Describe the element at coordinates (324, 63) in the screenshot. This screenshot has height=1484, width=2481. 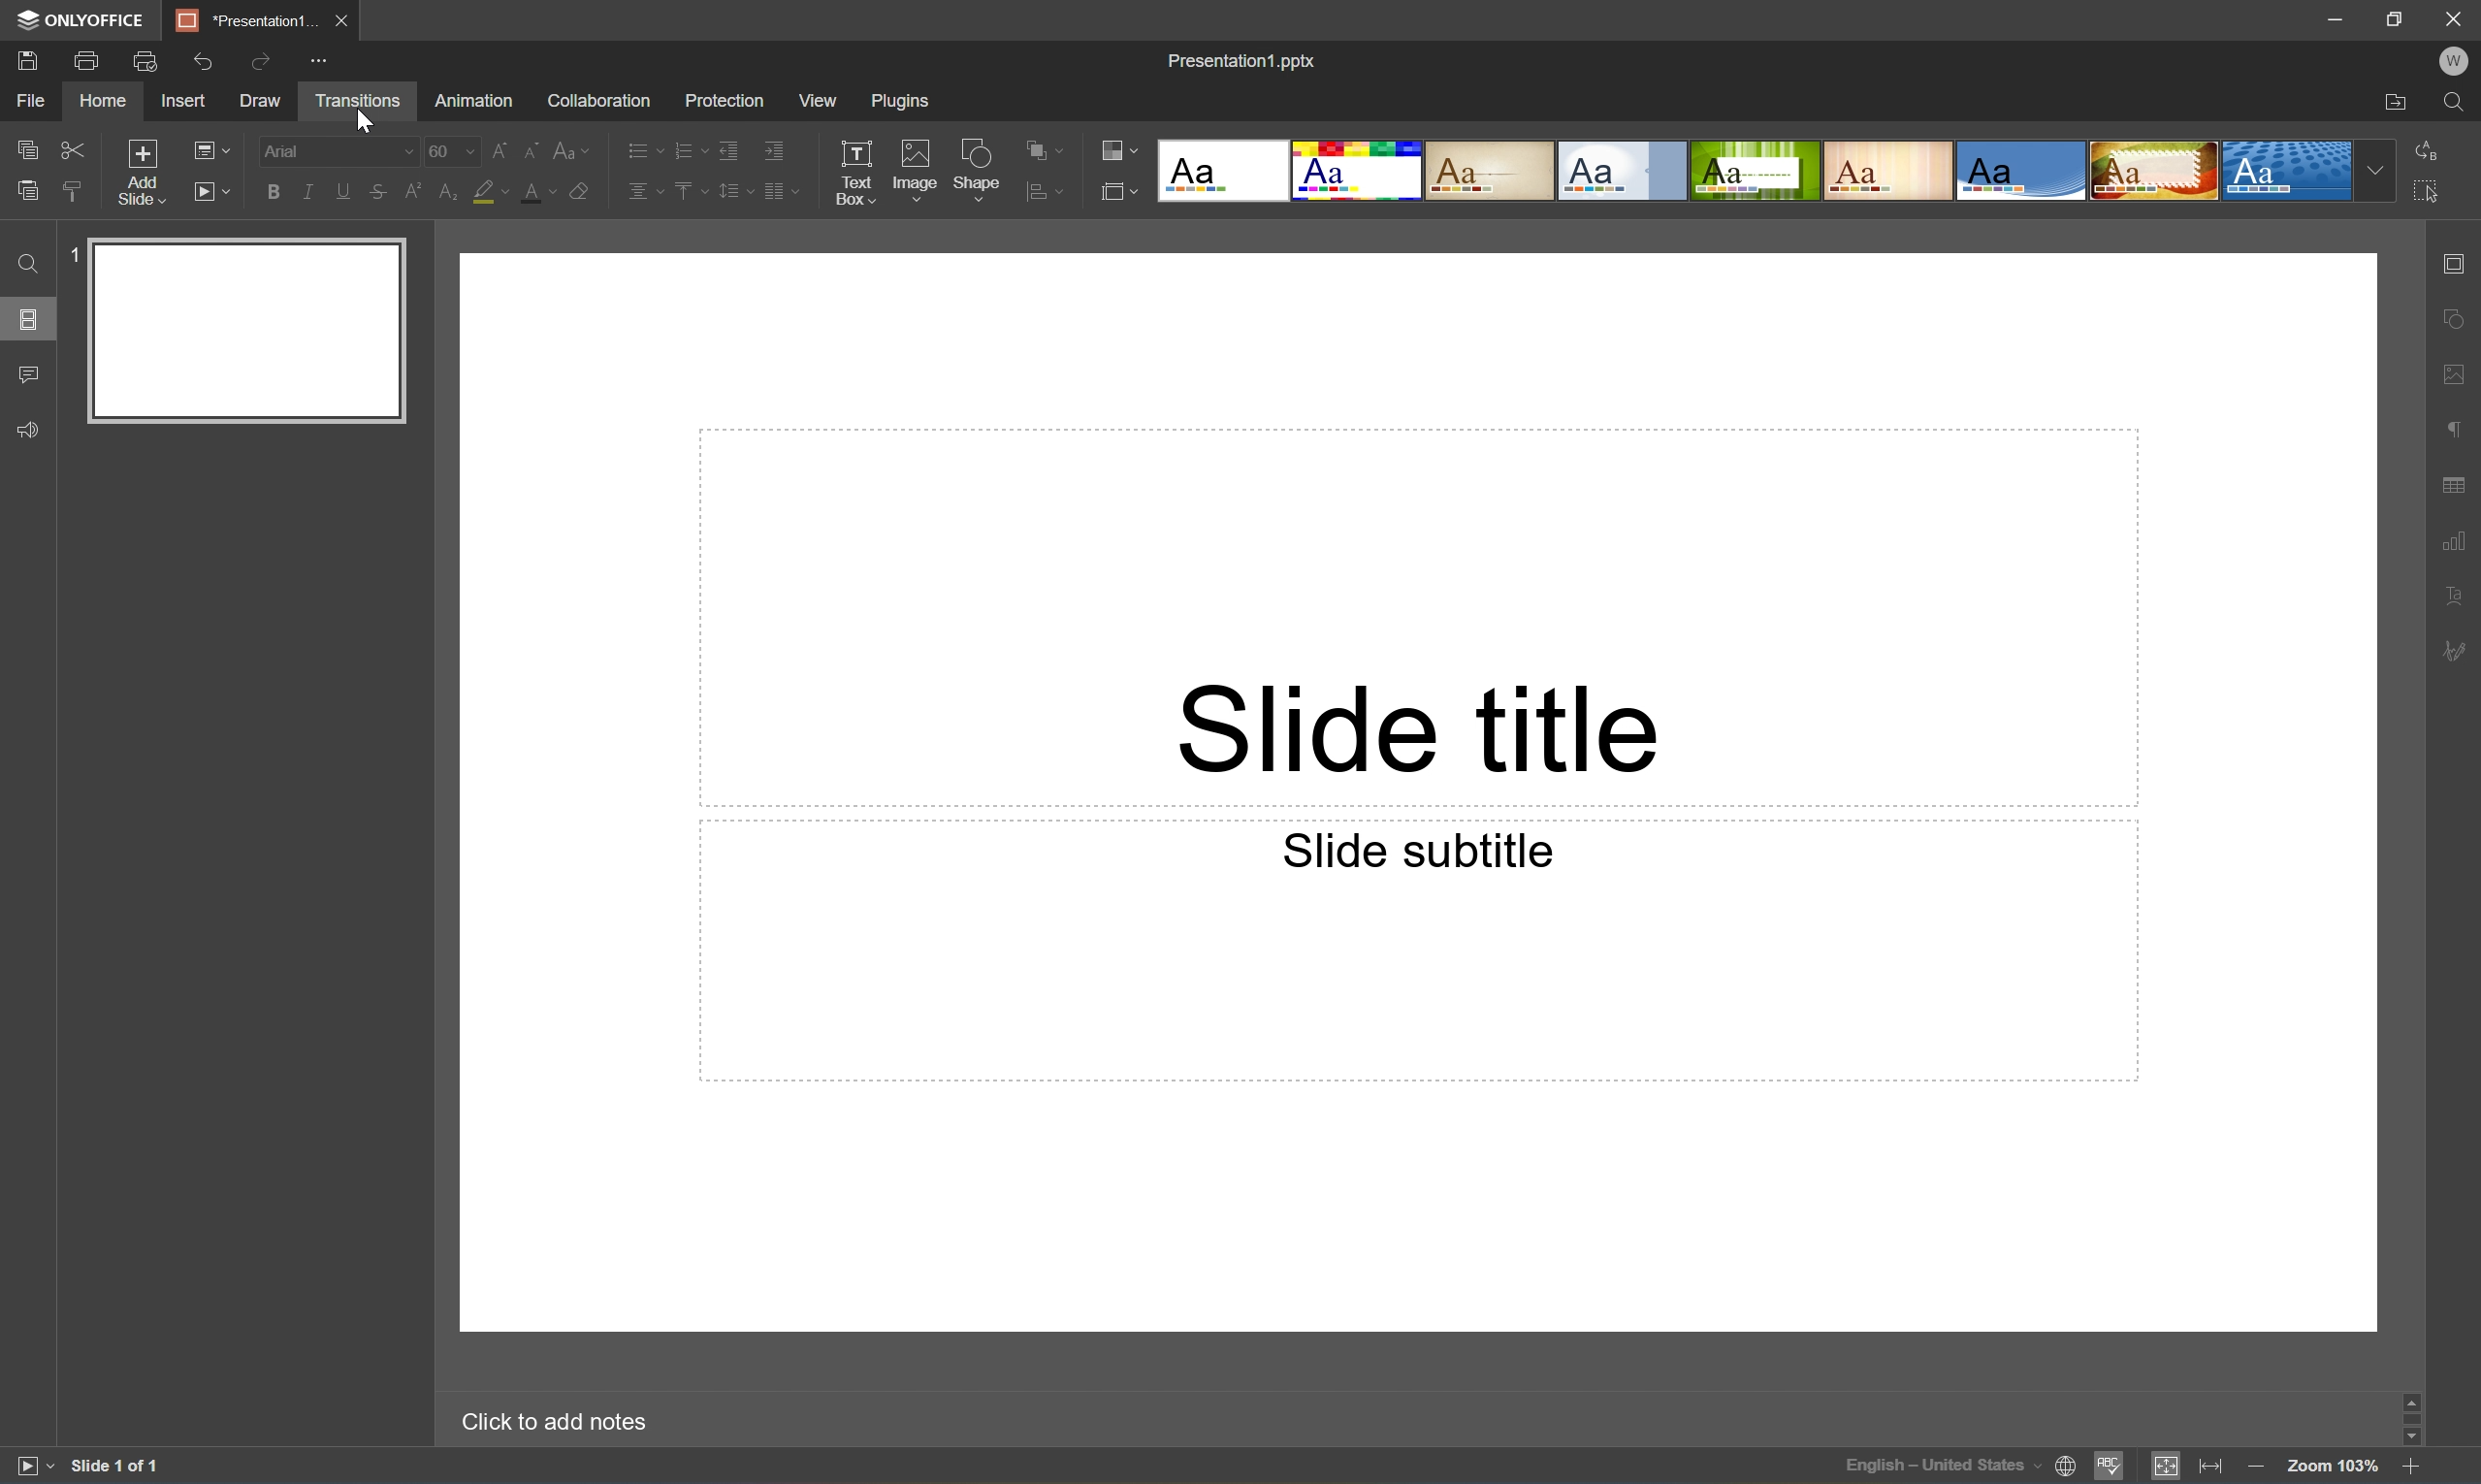
I see `Customize quick access toolbar` at that location.